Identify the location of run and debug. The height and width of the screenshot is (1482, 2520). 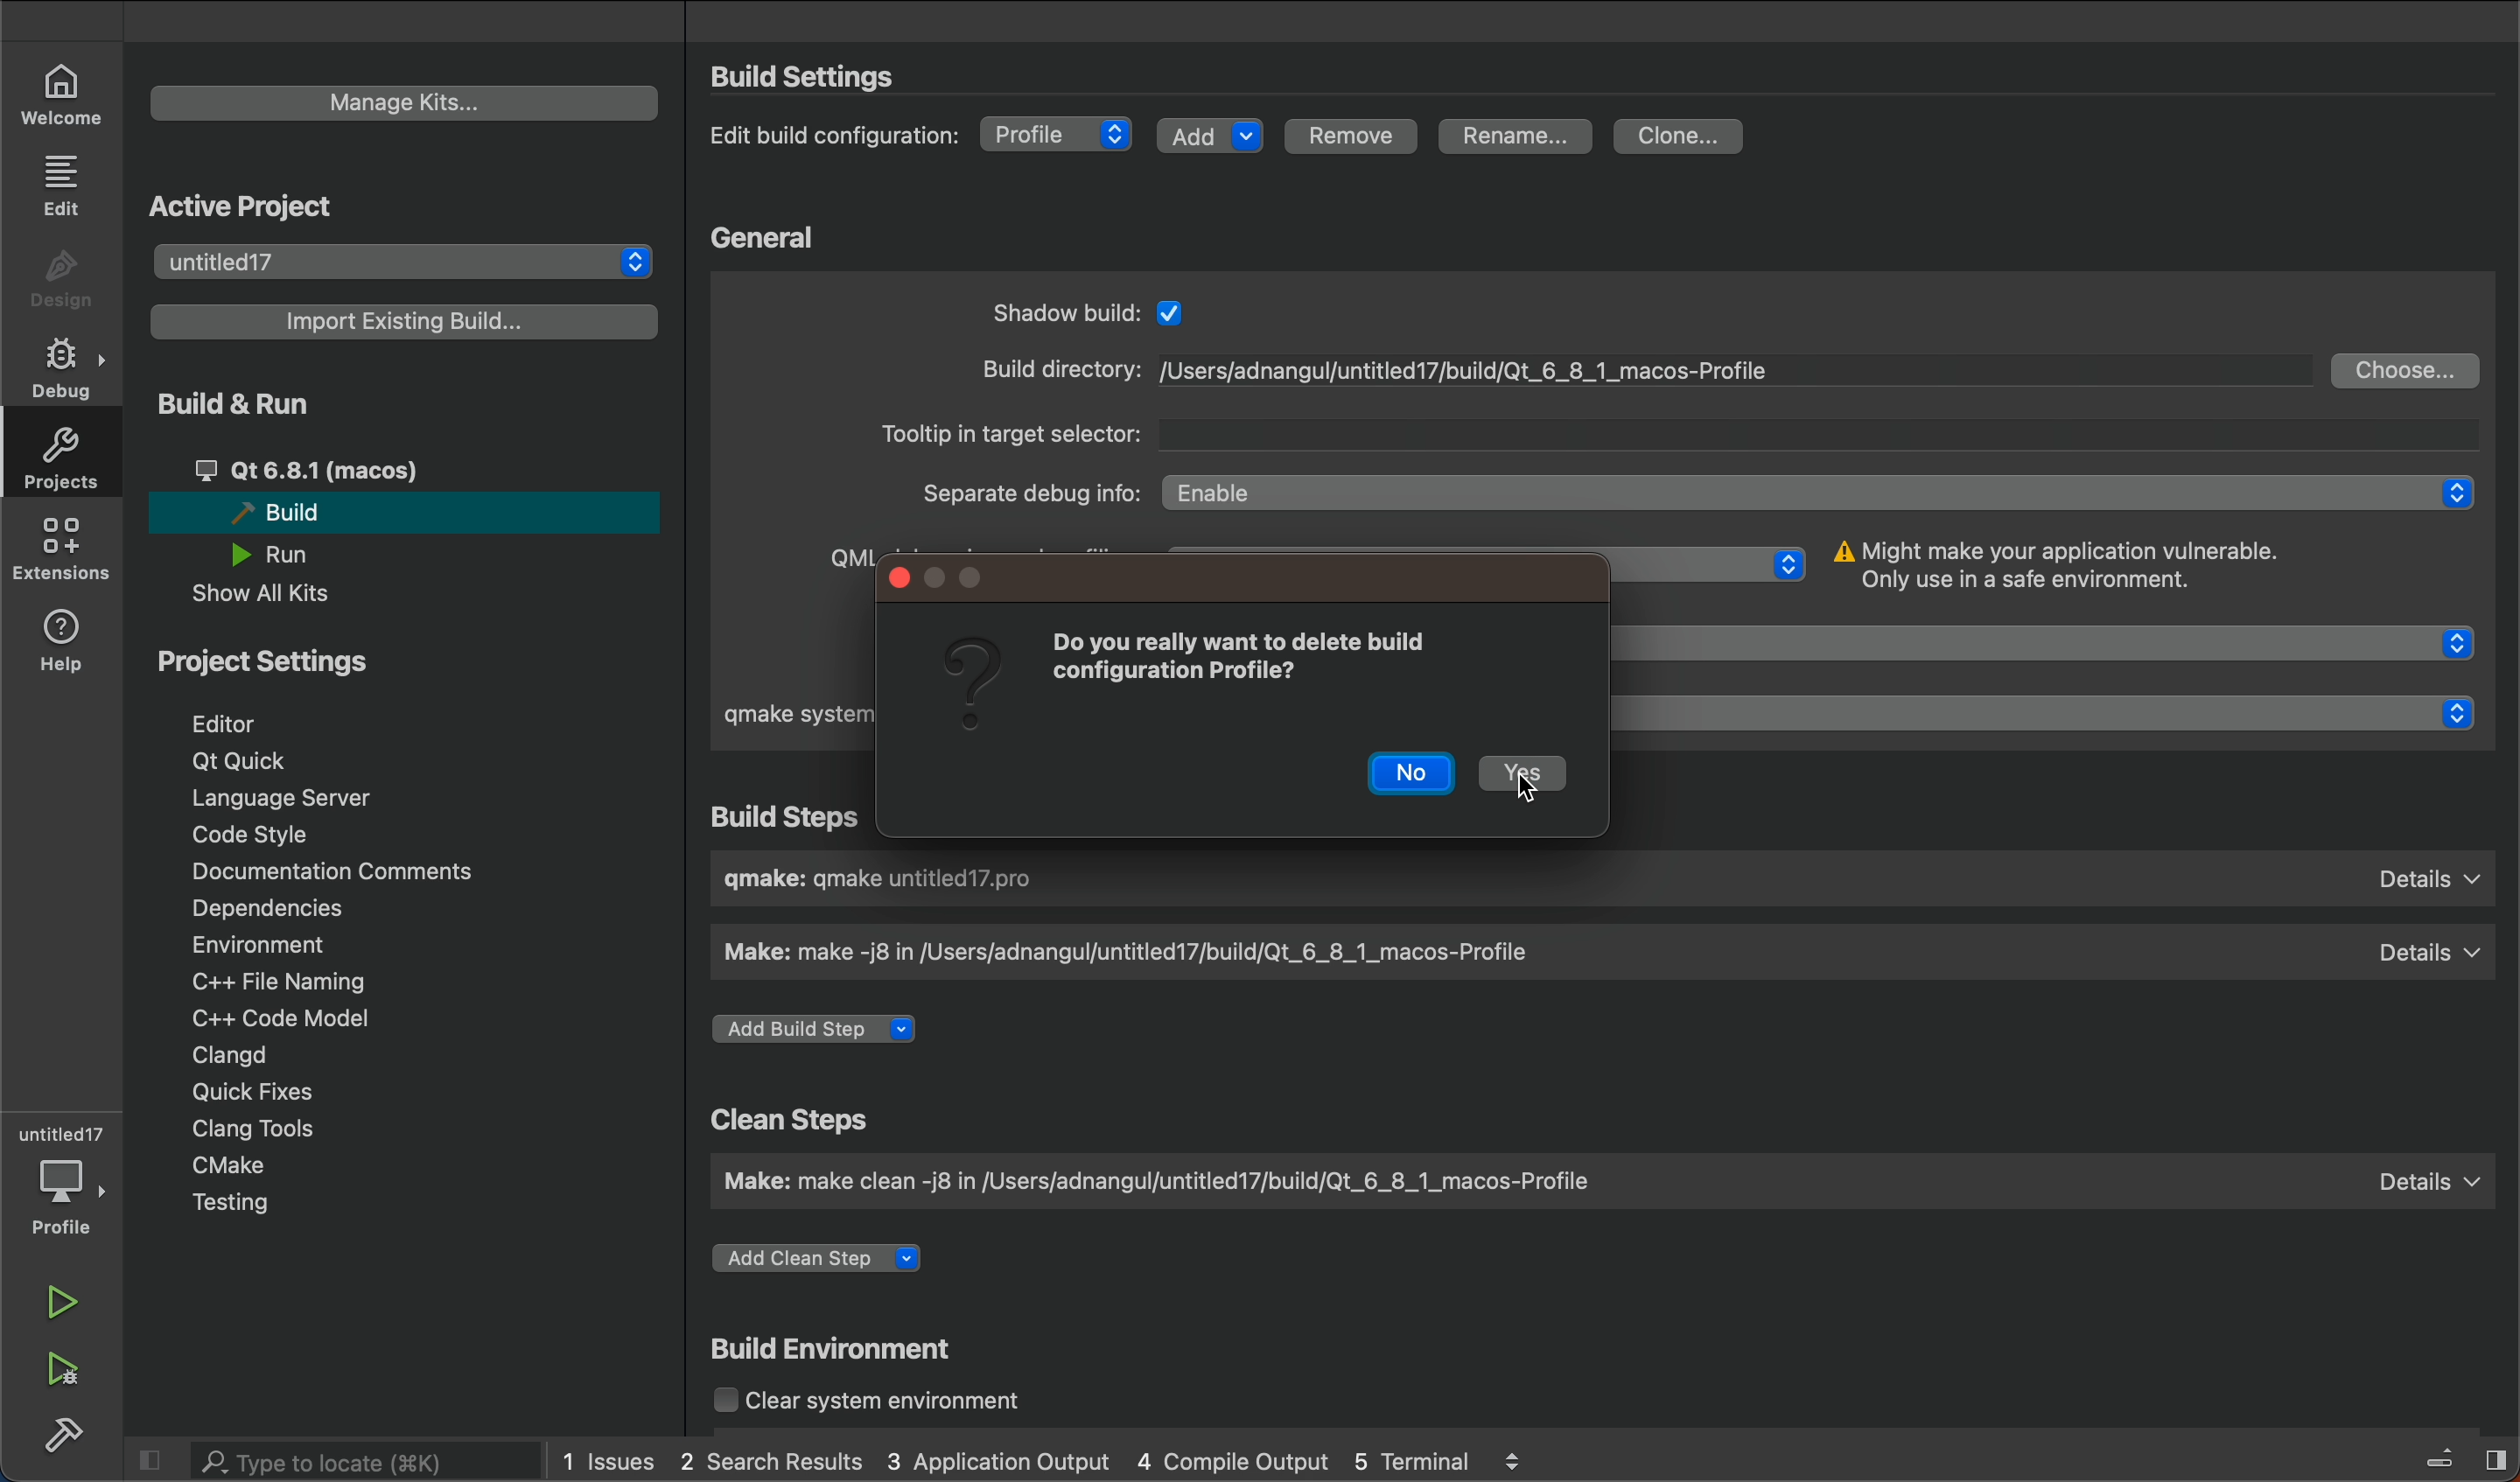
(64, 1368).